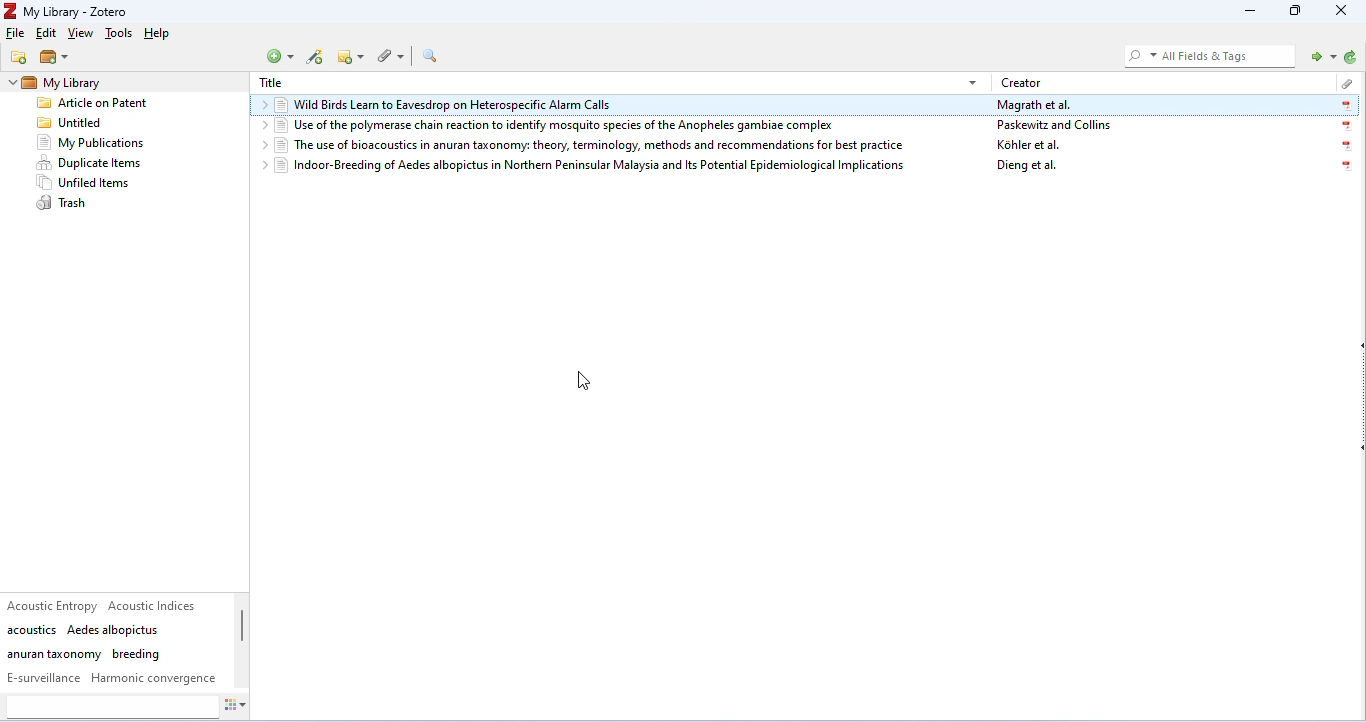  What do you see at coordinates (1348, 147) in the screenshot?
I see `pdf` at bounding box center [1348, 147].